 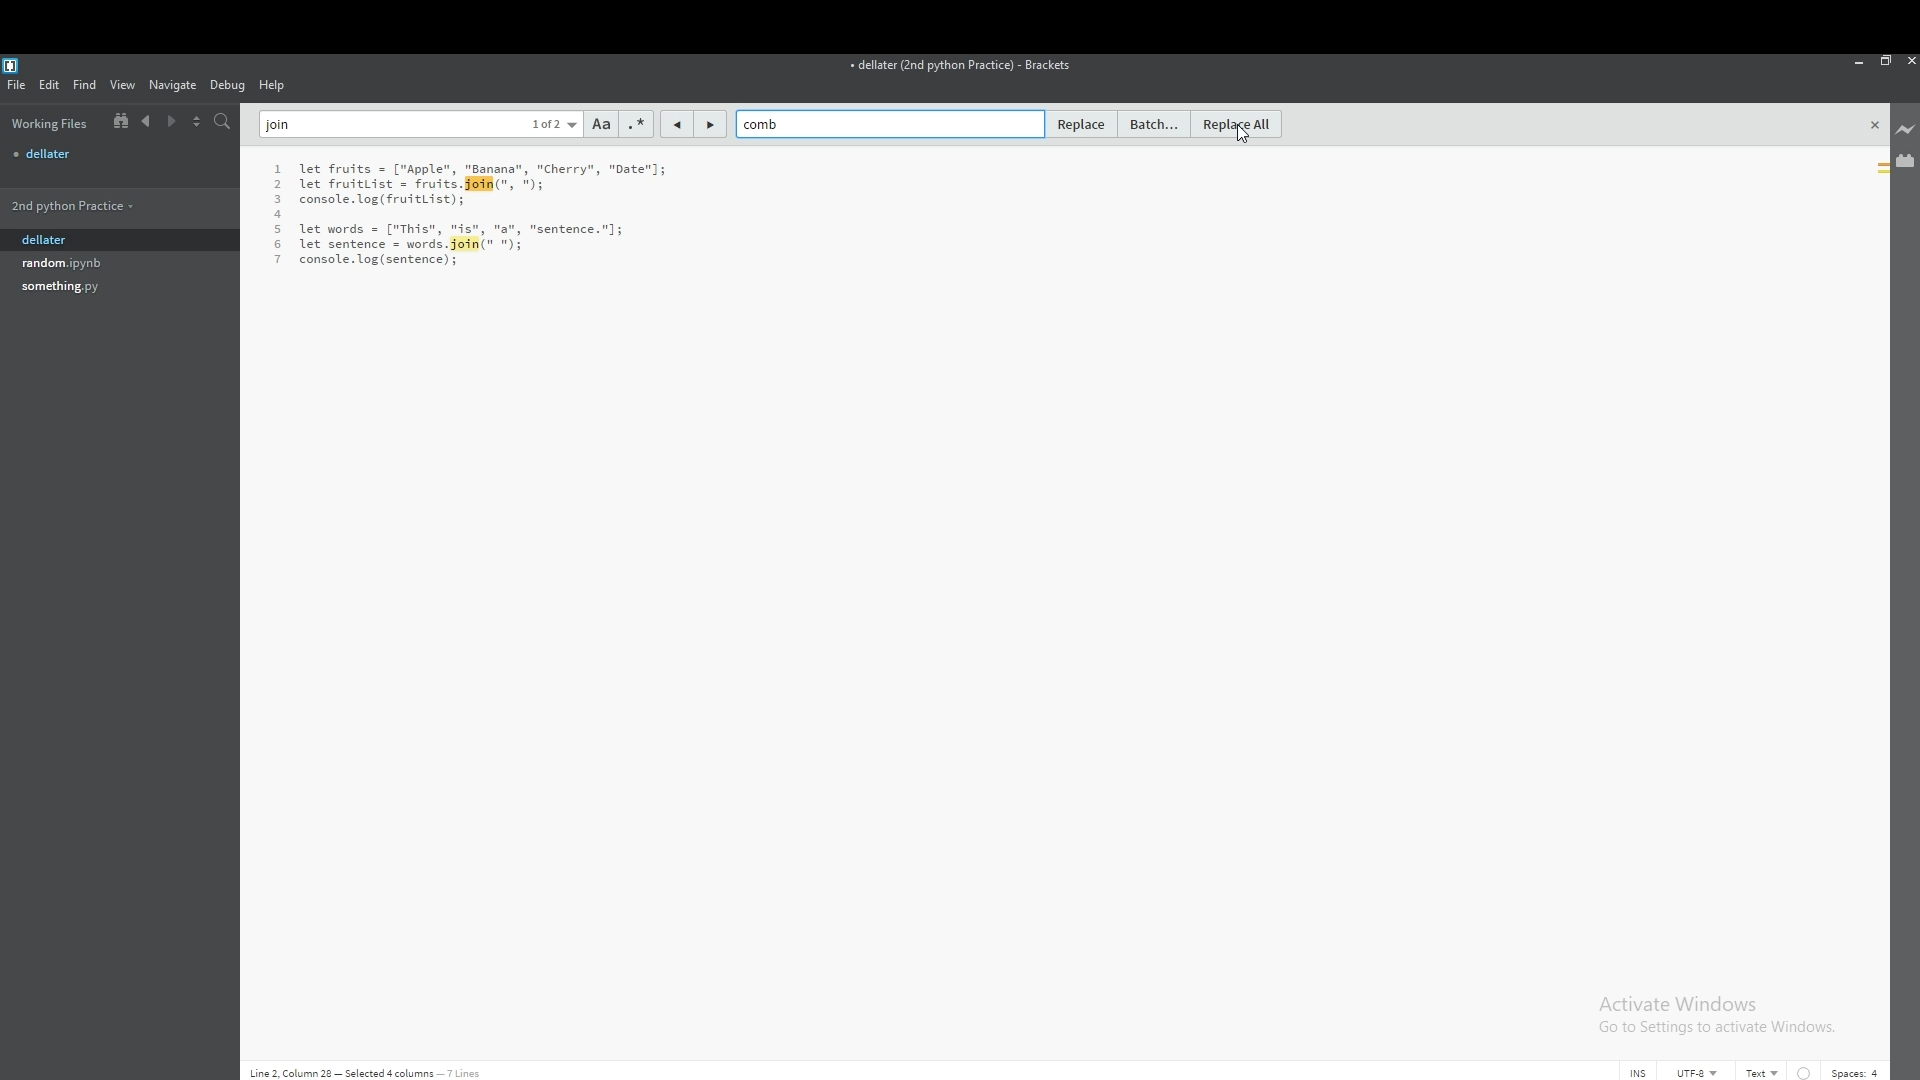 I want to click on extension manager, so click(x=1904, y=159).